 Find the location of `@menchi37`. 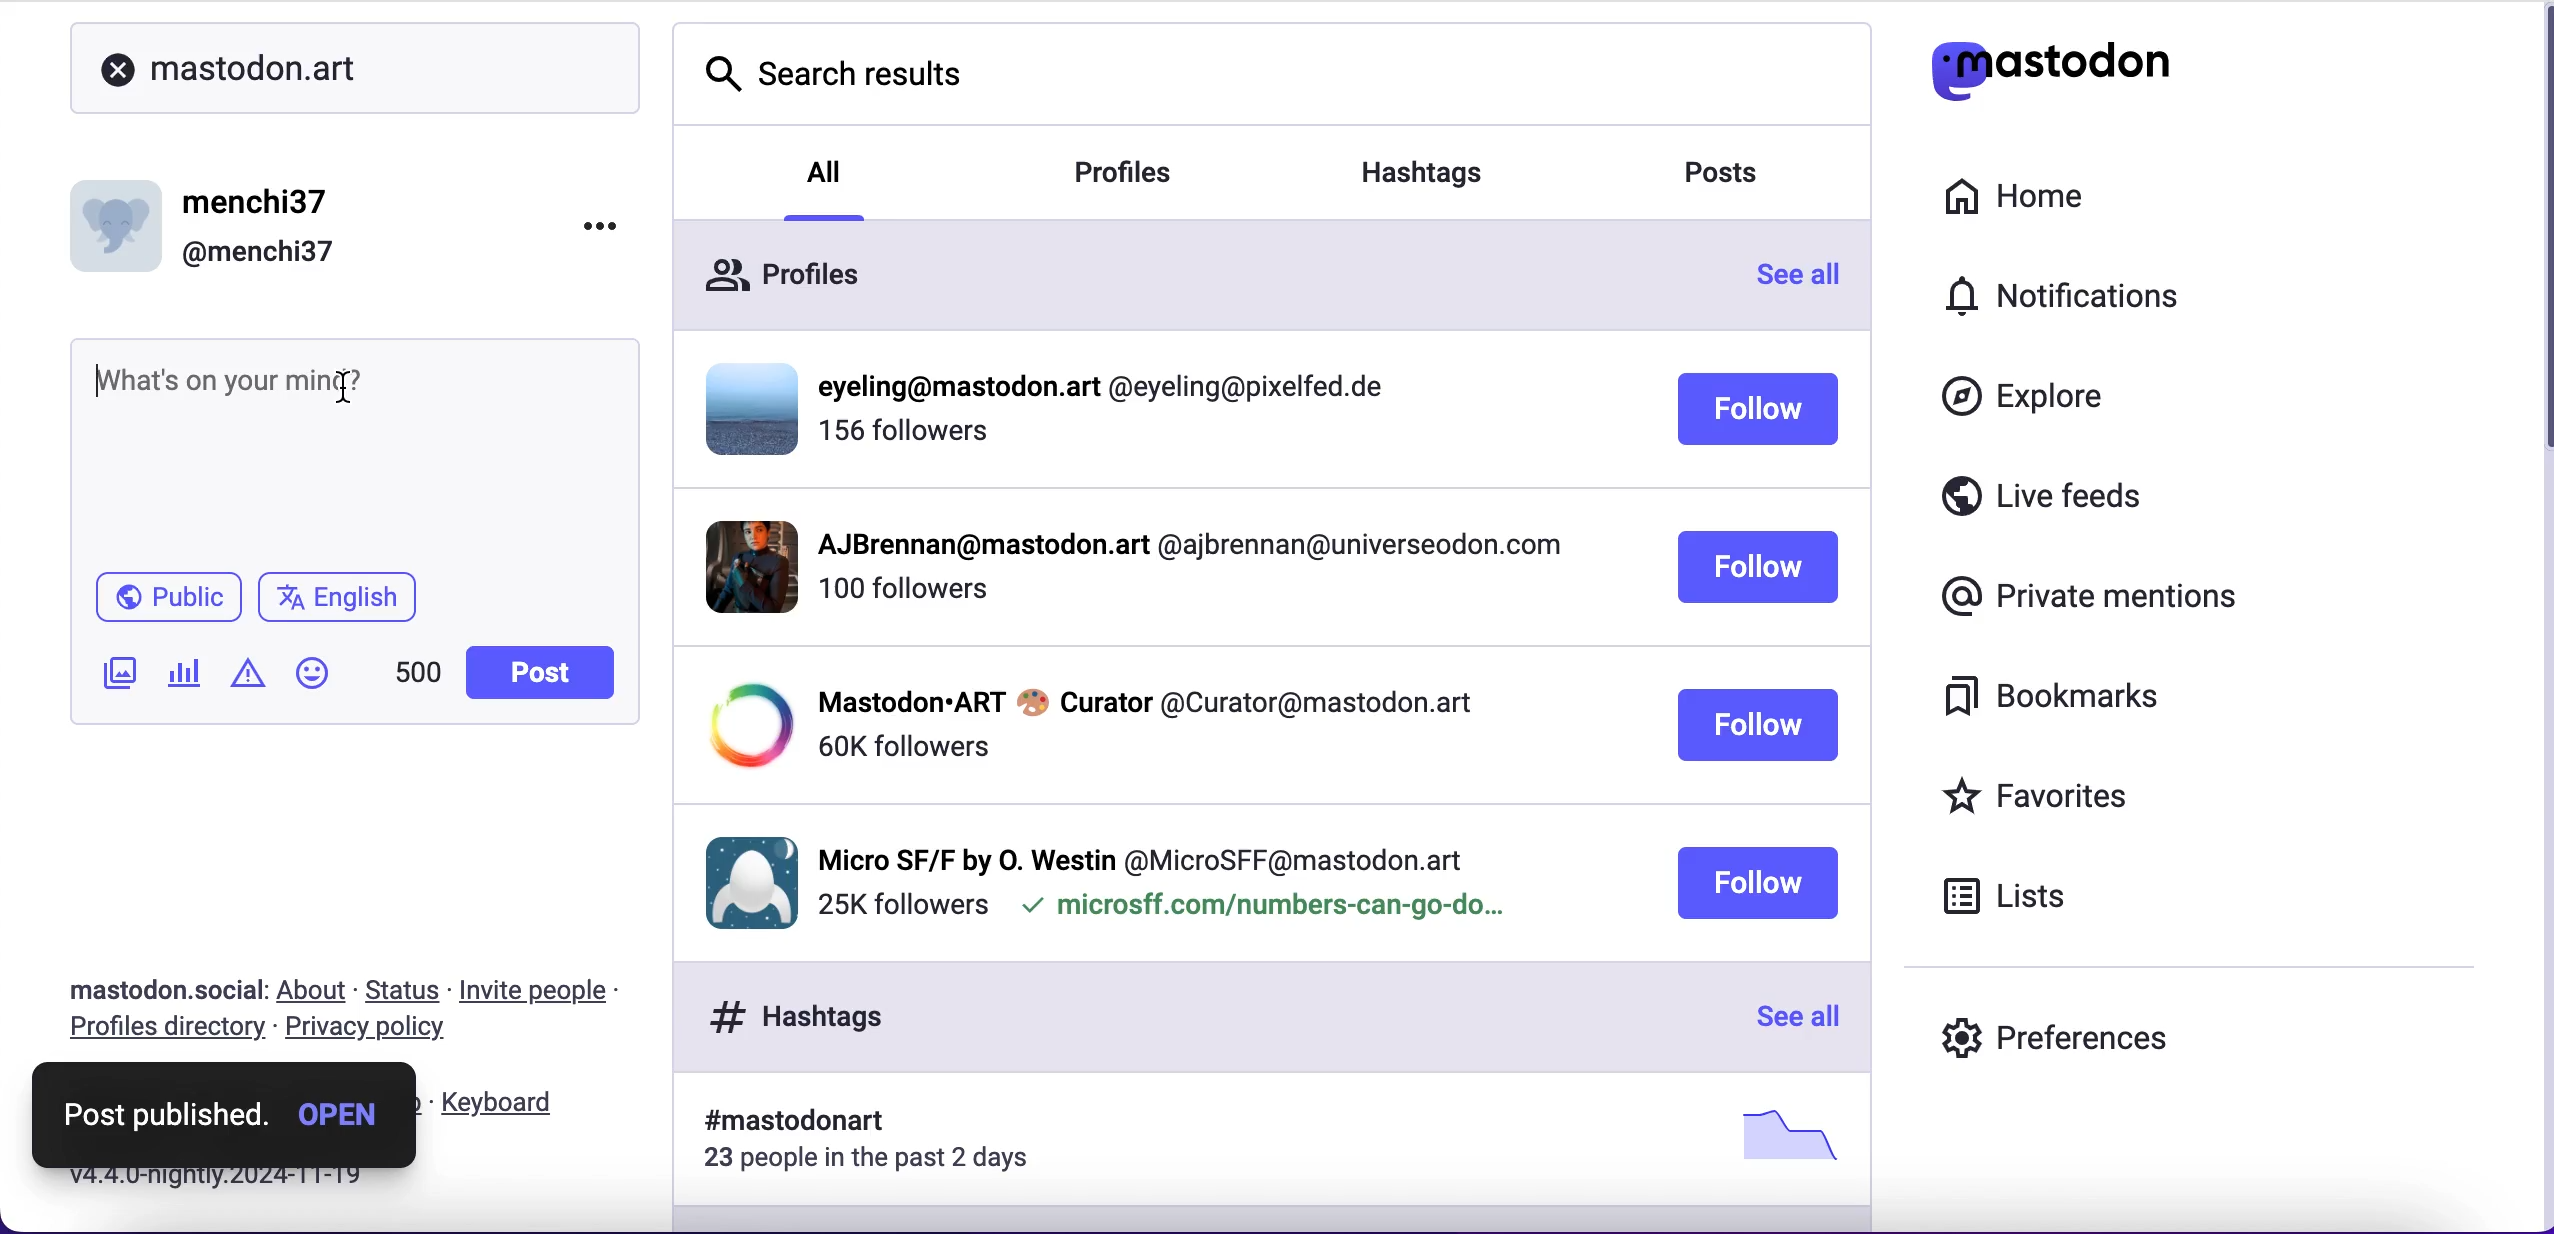

@menchi37 is located at coordinates (259, 254).